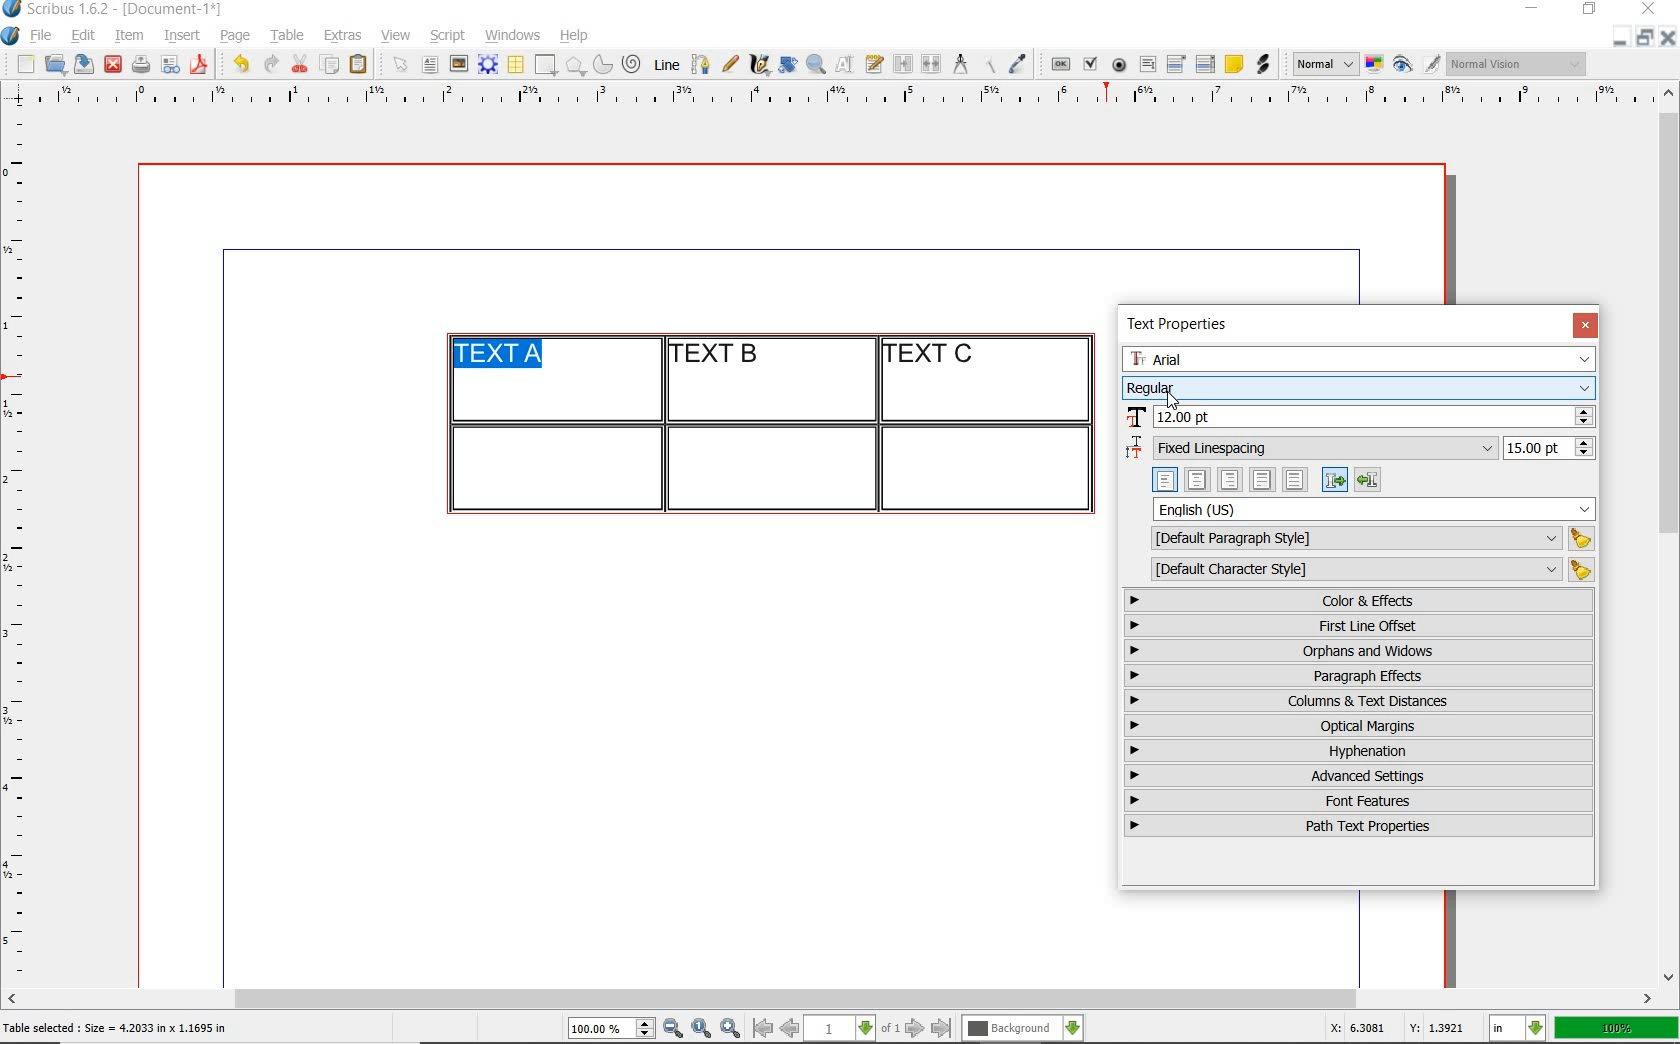  I want to click on pdf radio button, so click(1119, 67).